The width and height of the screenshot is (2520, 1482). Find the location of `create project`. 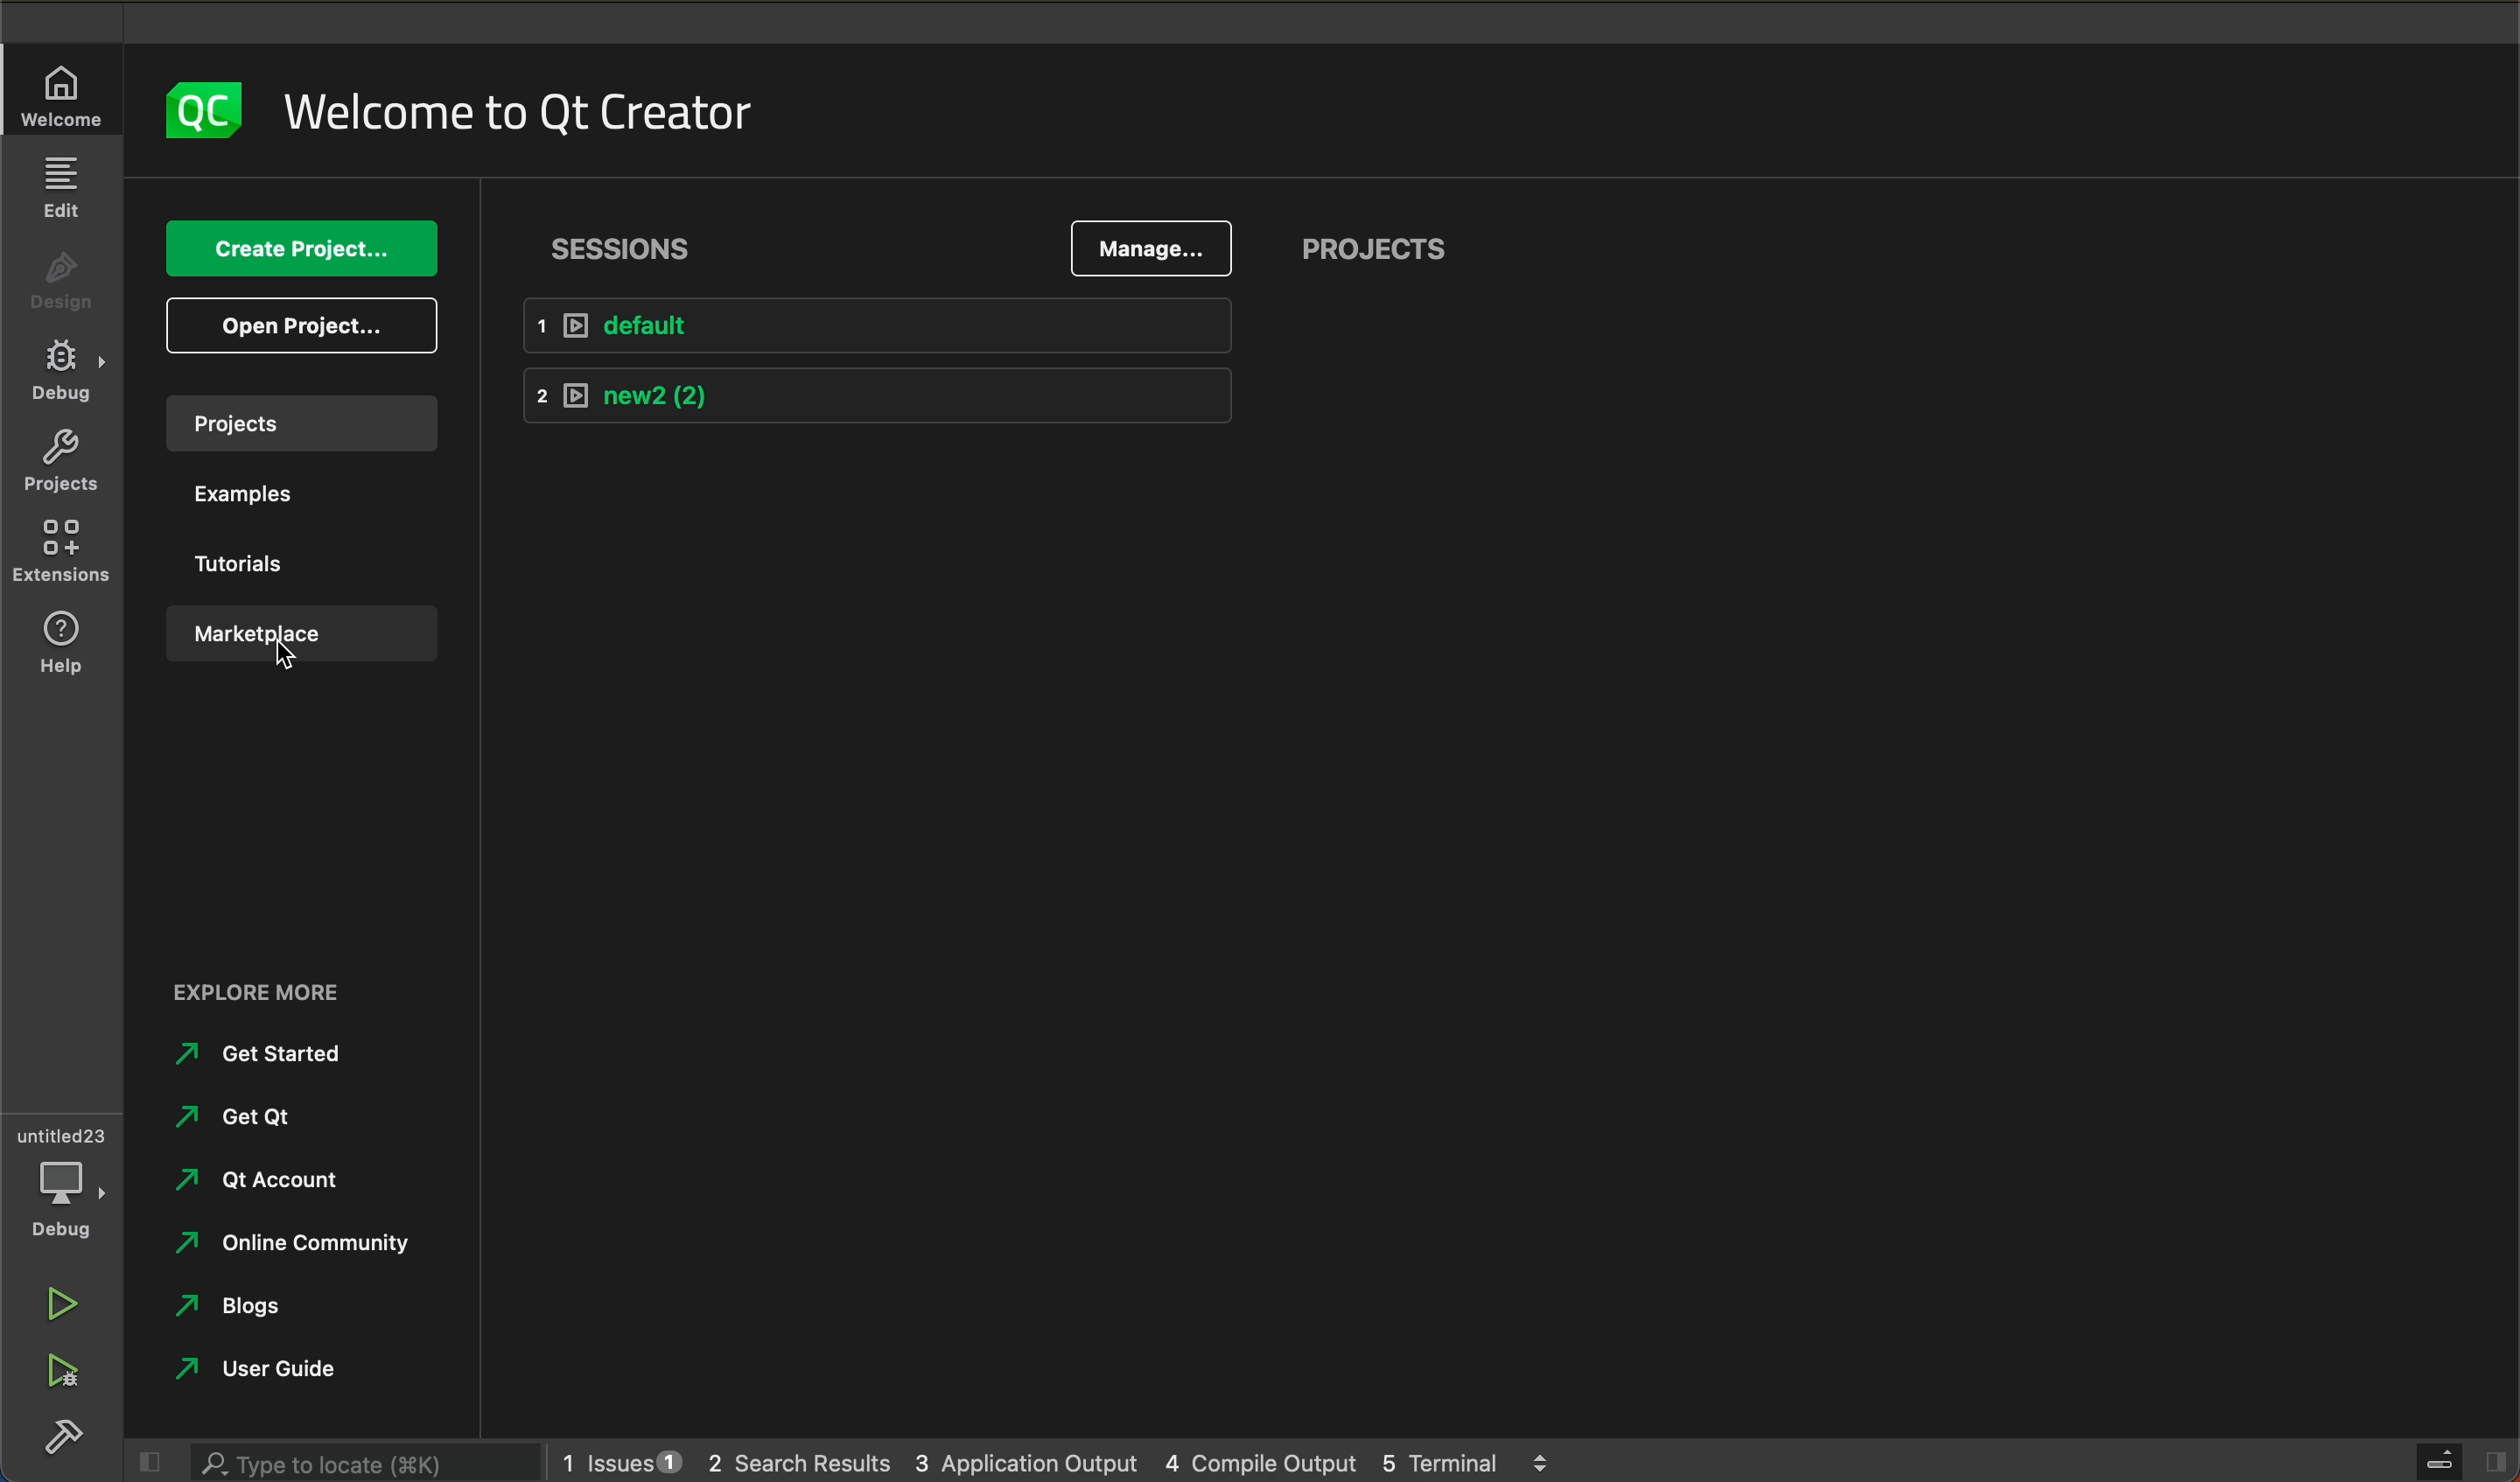

create project is located at coordinates (298, 247).